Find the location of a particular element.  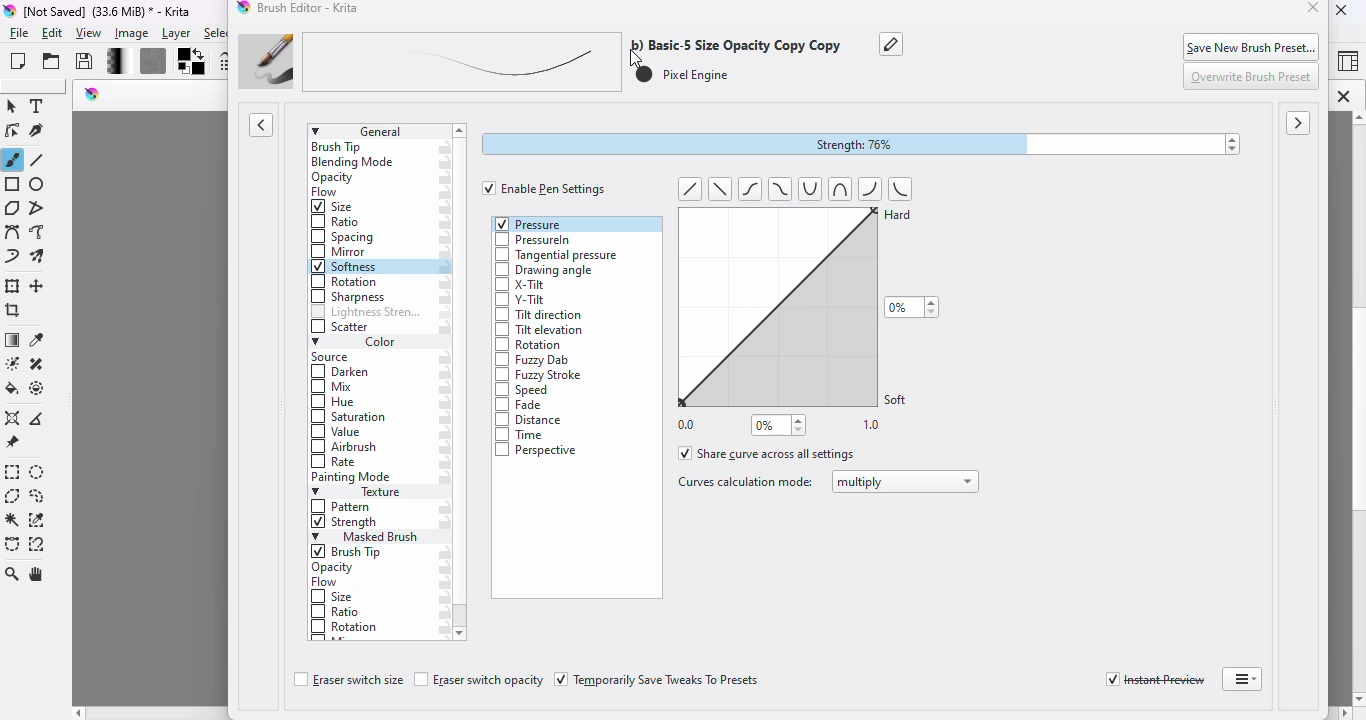

tilt elevation is located at coordinates (539, 331).